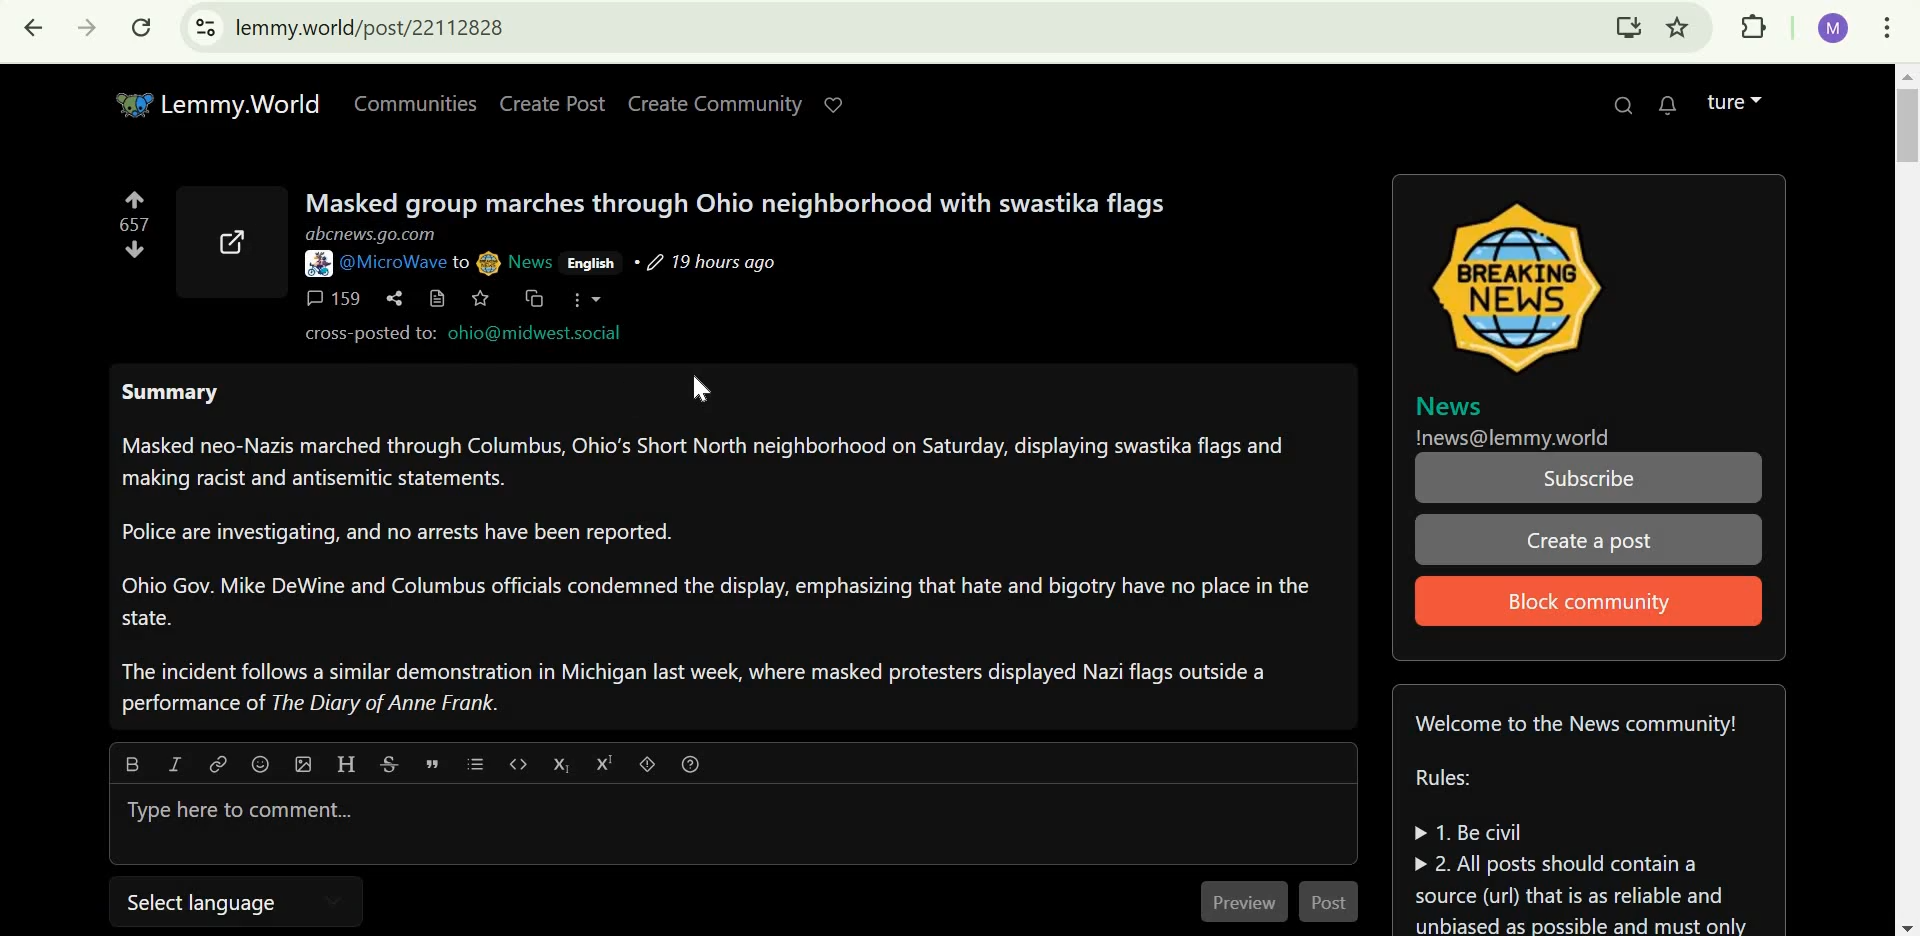  Describe the element at coordinates (439, 297) in the screenshot. I see `view source` at that location.